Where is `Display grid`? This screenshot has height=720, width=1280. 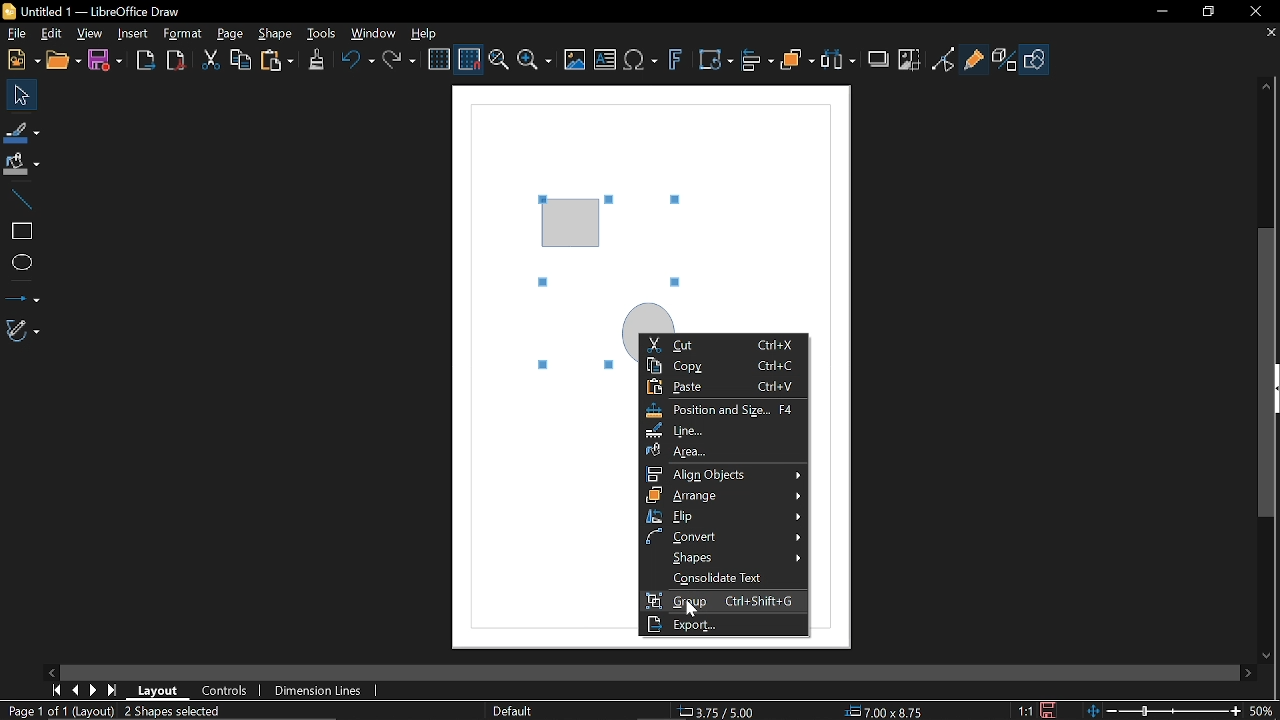
Display grid is located at coordinates (439, 59).